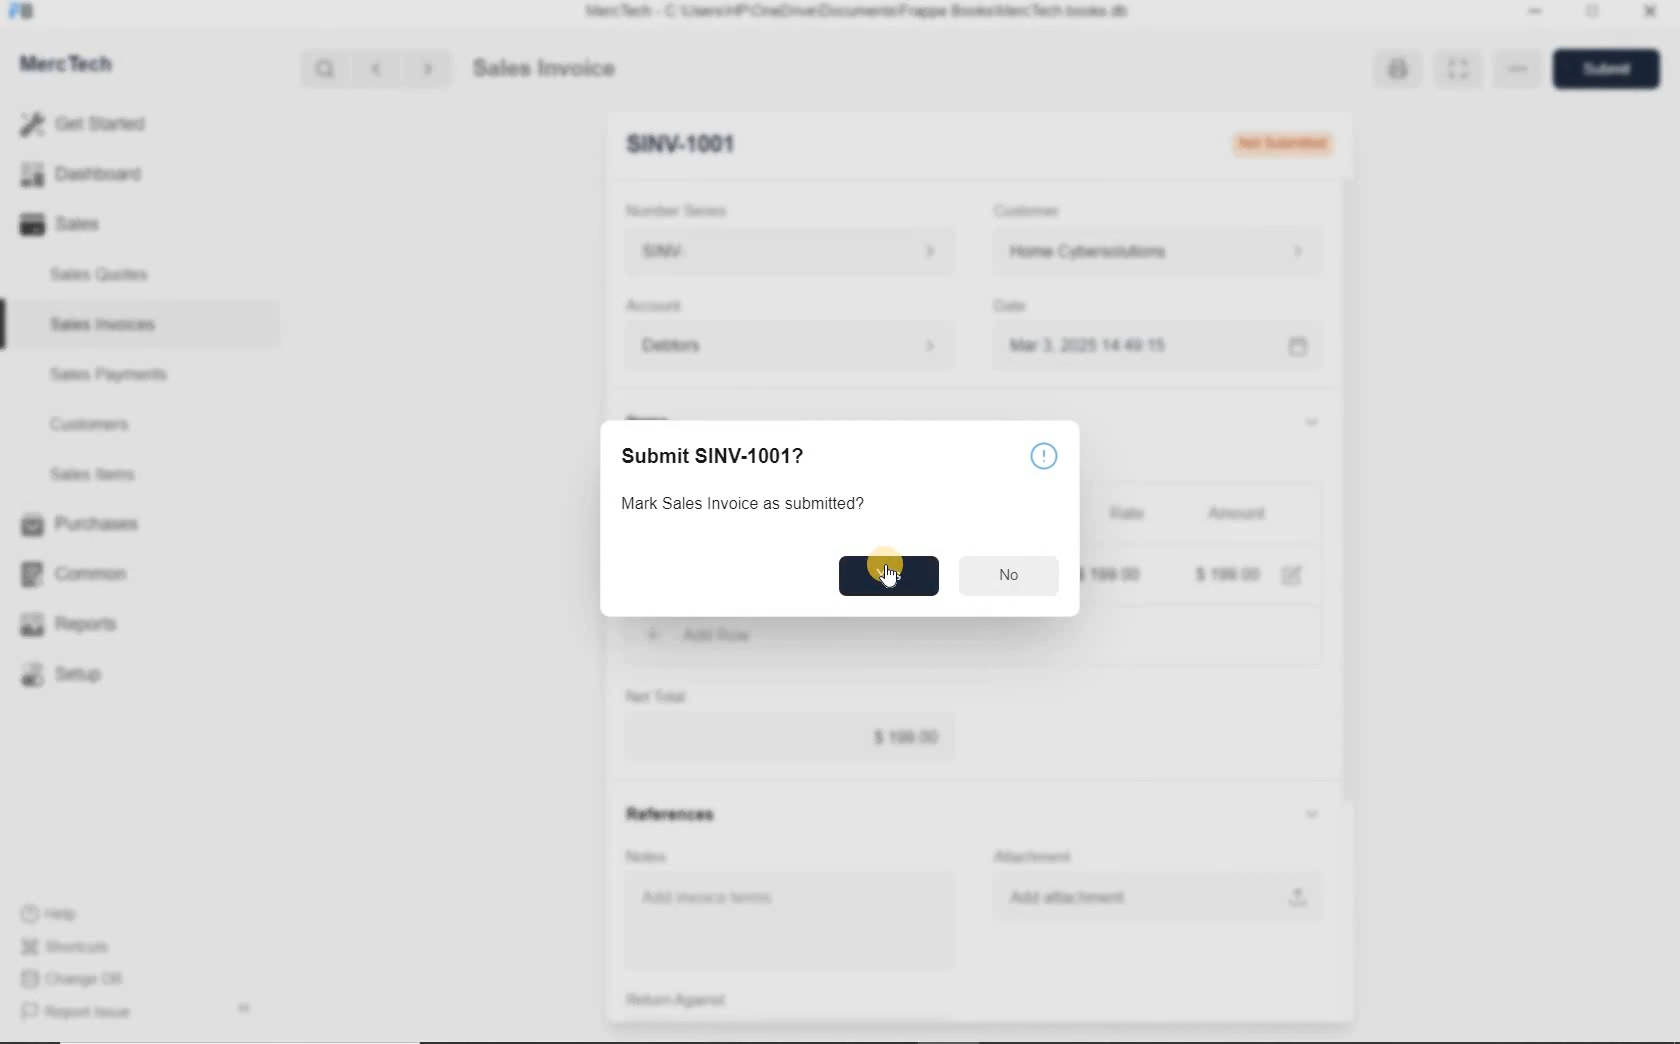  Describe the element at coordinates (1094, 345) in the screenshot. I see `Mar 3, 2025 14:49:15` at that location.